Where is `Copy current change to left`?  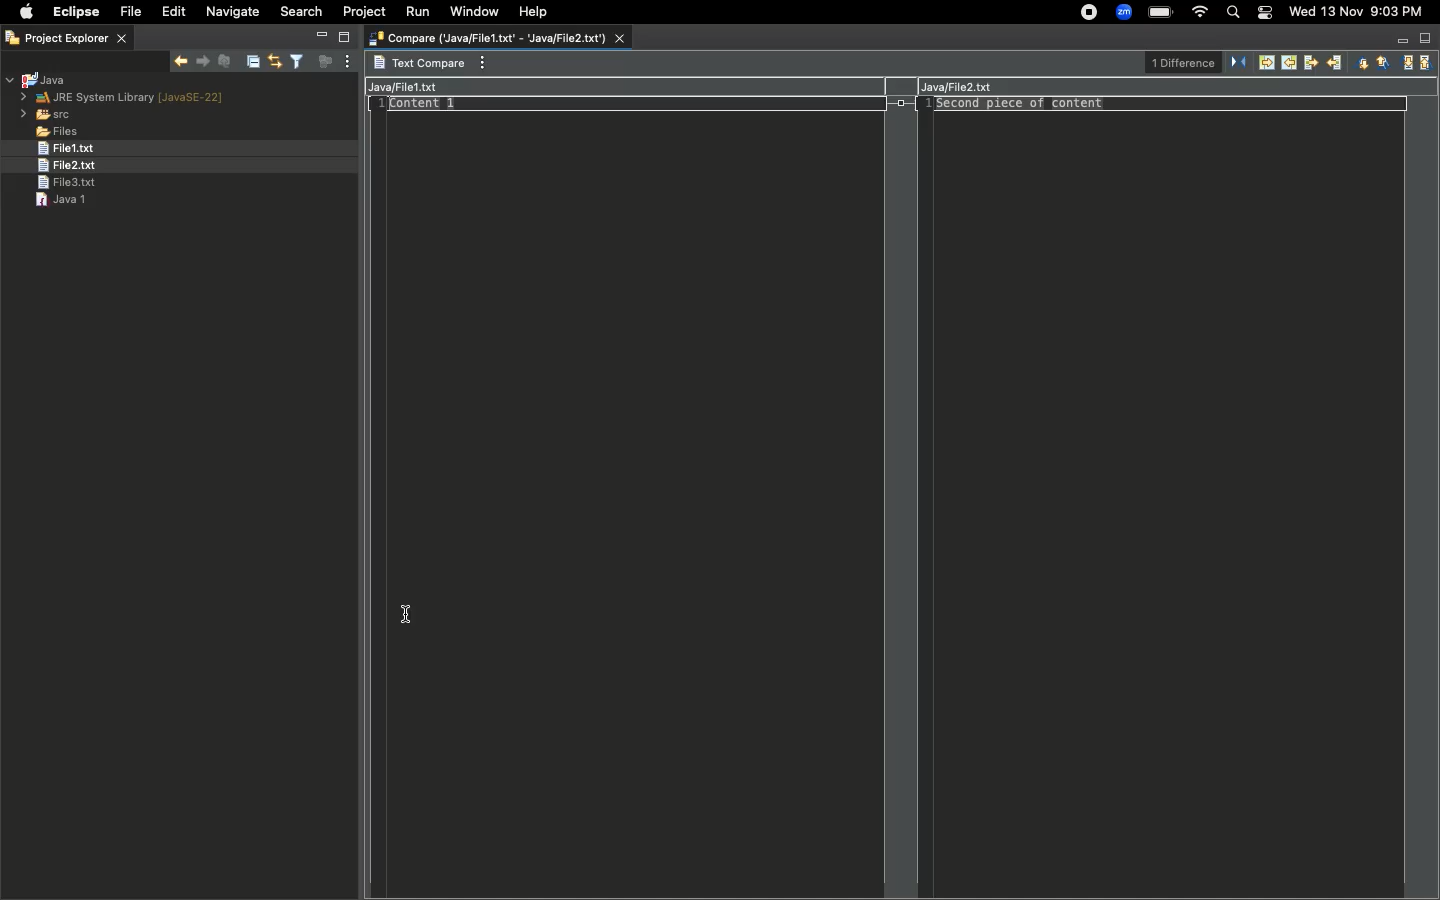
Copy current change to left is located at coordinates (1332, 63).